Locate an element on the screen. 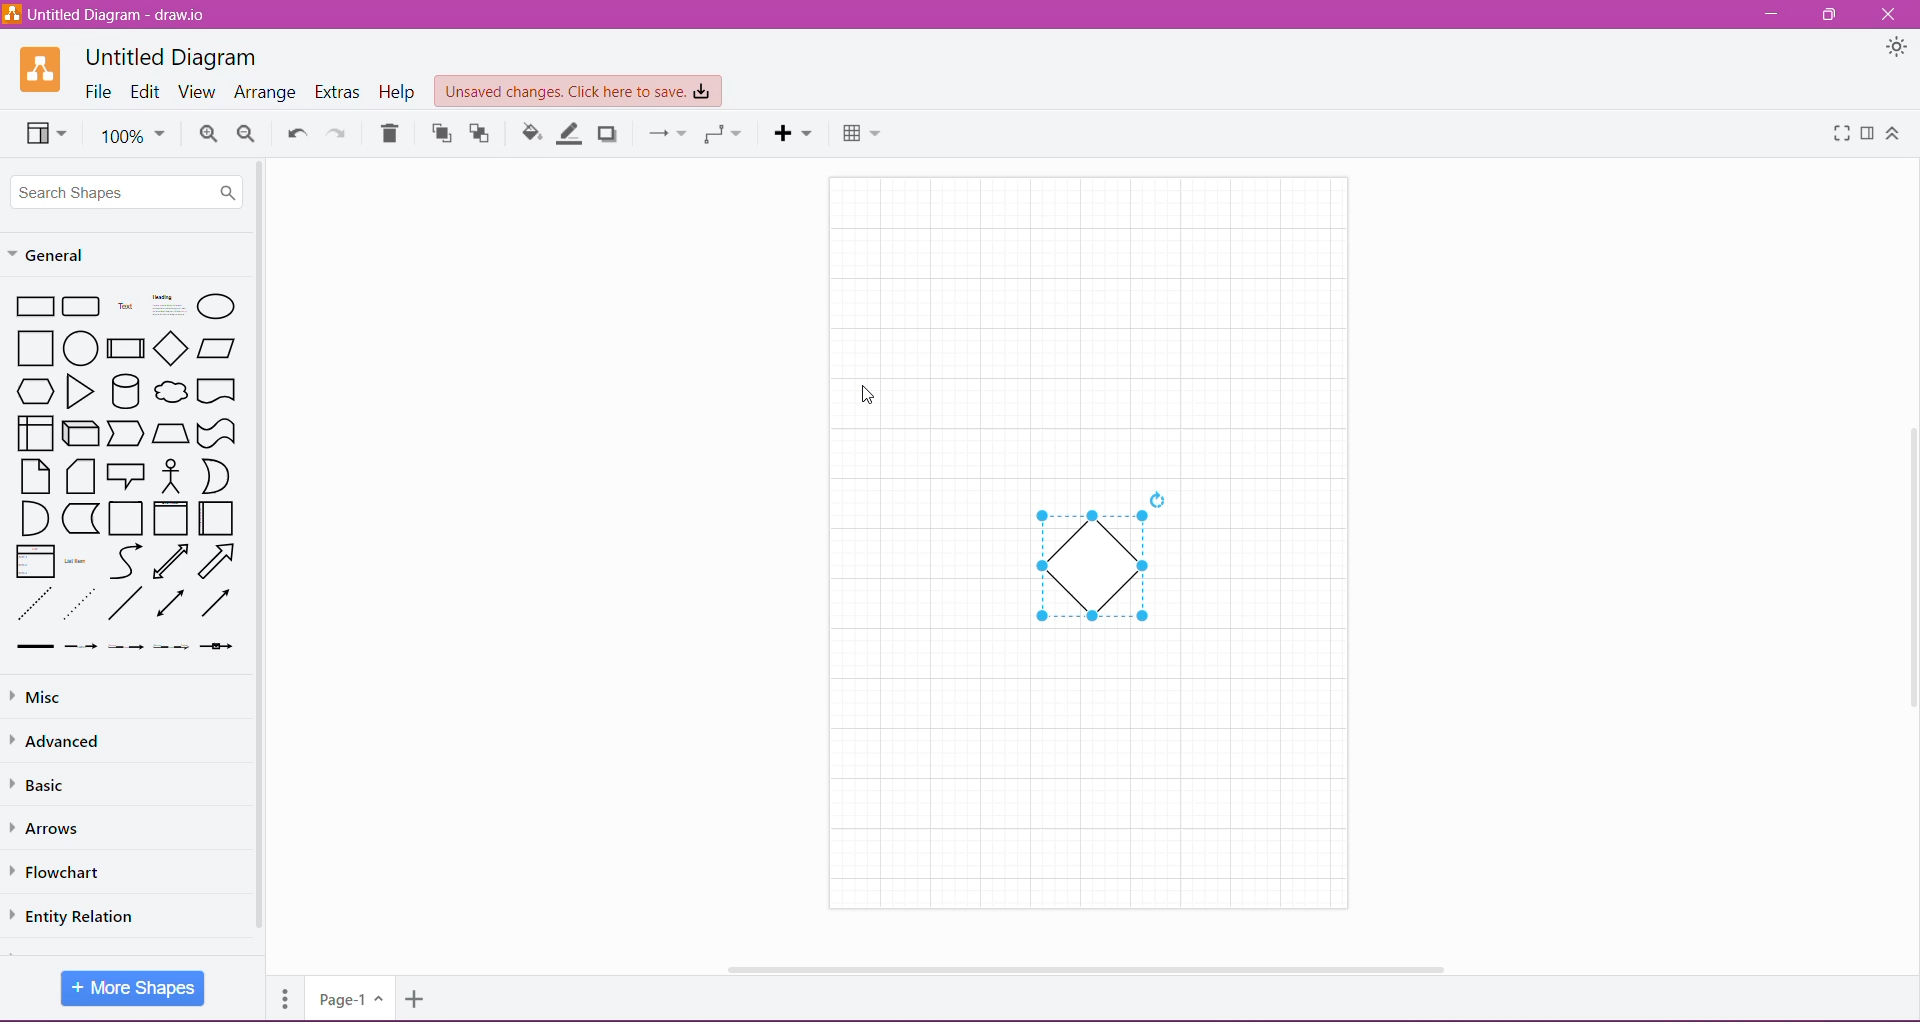  To Front is located at coordinates (441, 134).